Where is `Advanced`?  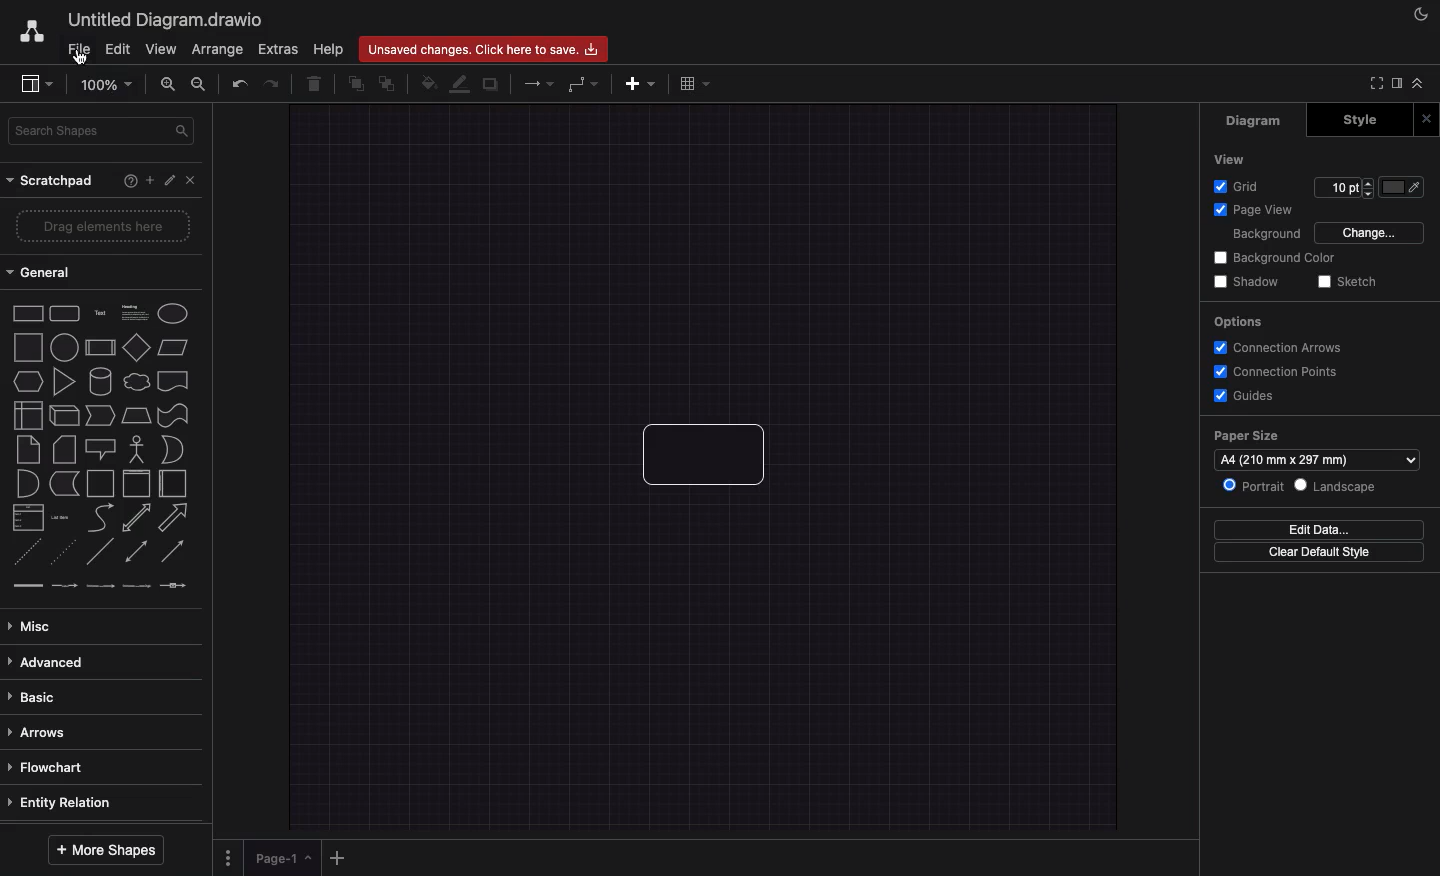 Advanced is located at coordinates (49, 664).